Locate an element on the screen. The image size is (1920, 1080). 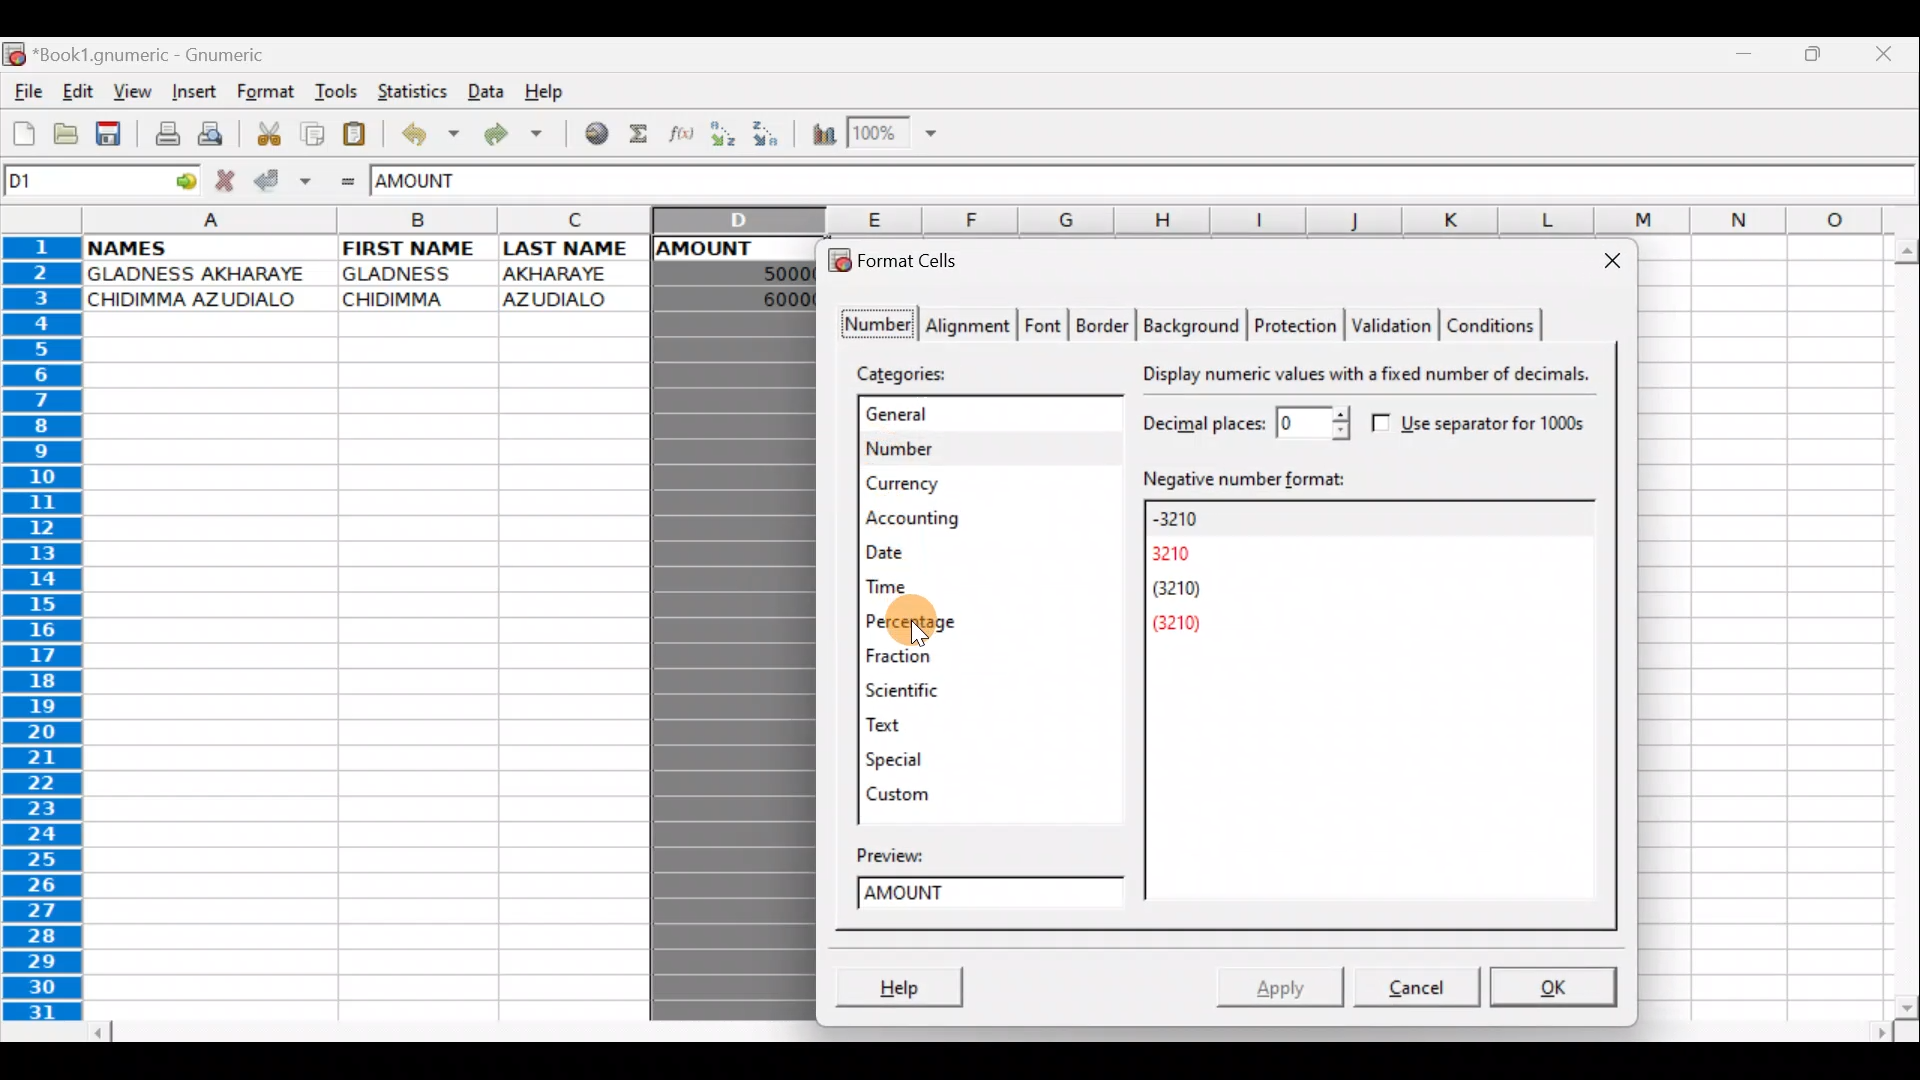
Display numeric values with a fixed number of decimals is located at coordinates (1373, 374).